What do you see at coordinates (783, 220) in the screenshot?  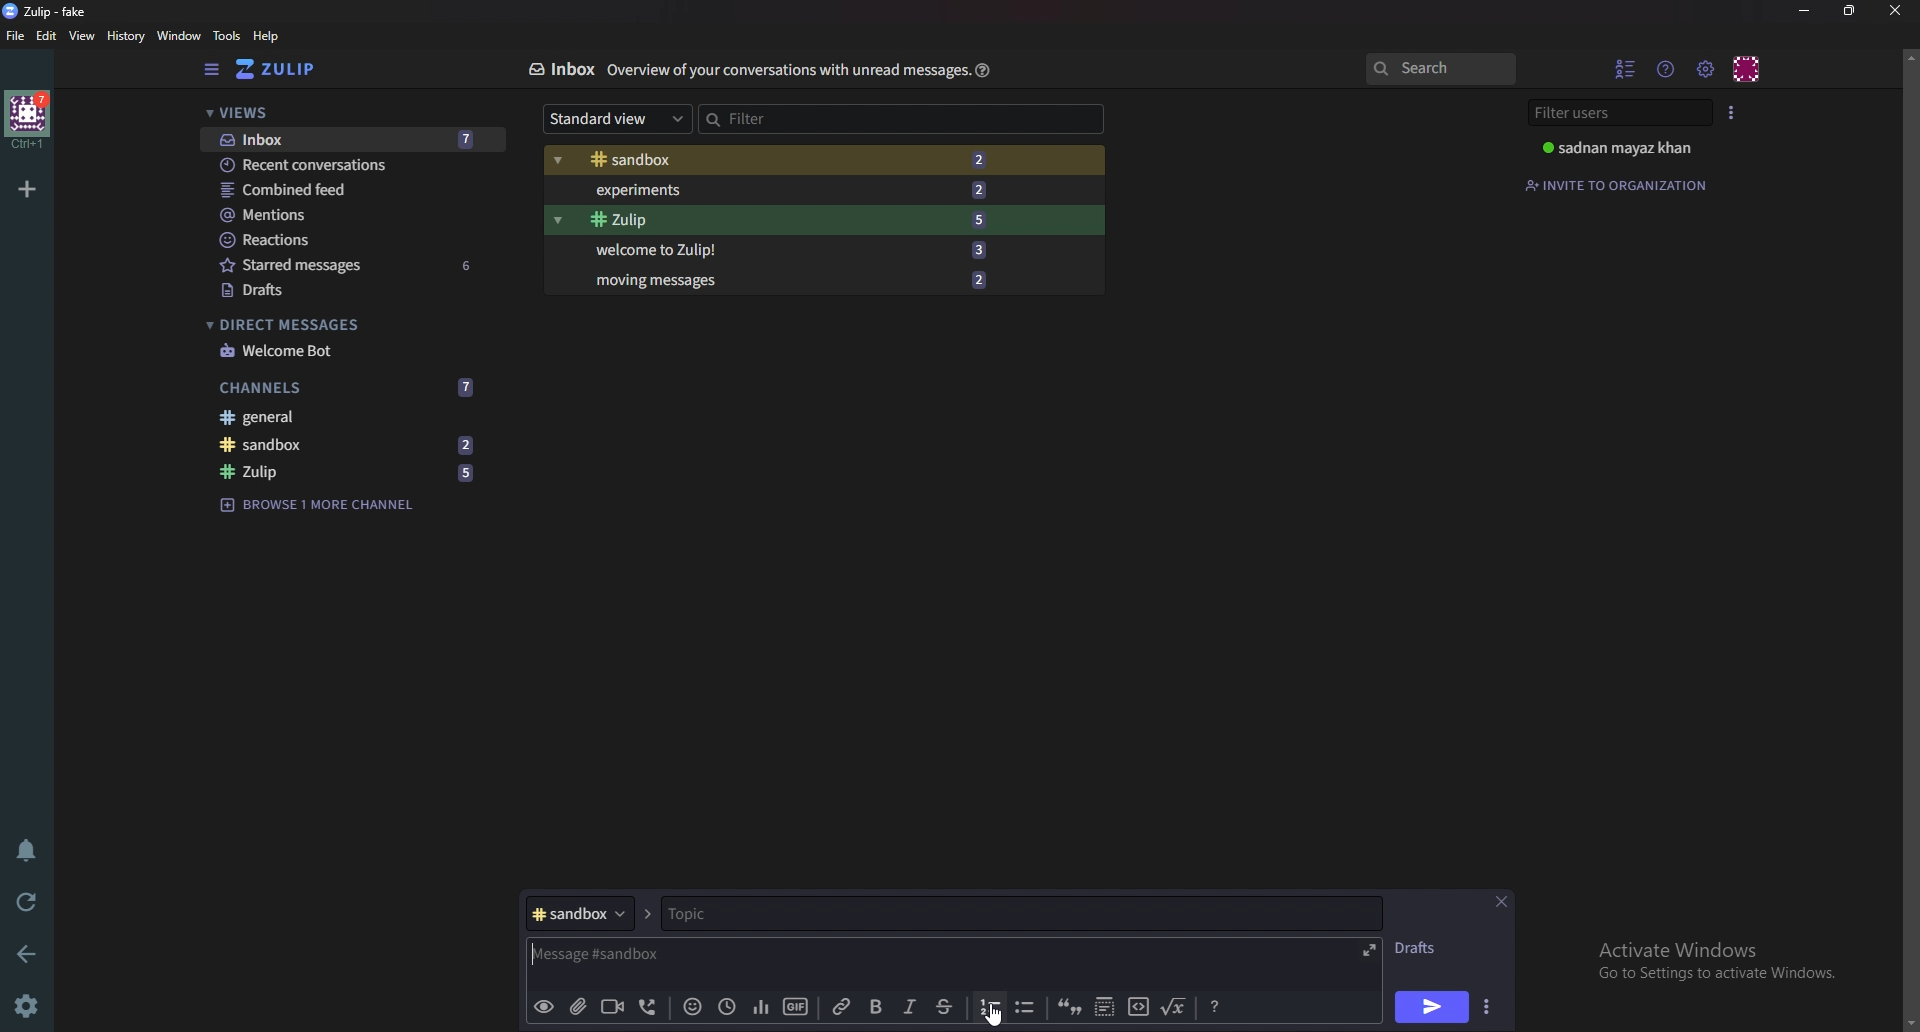 I see `Zulip` at bounding box center [783, 220].